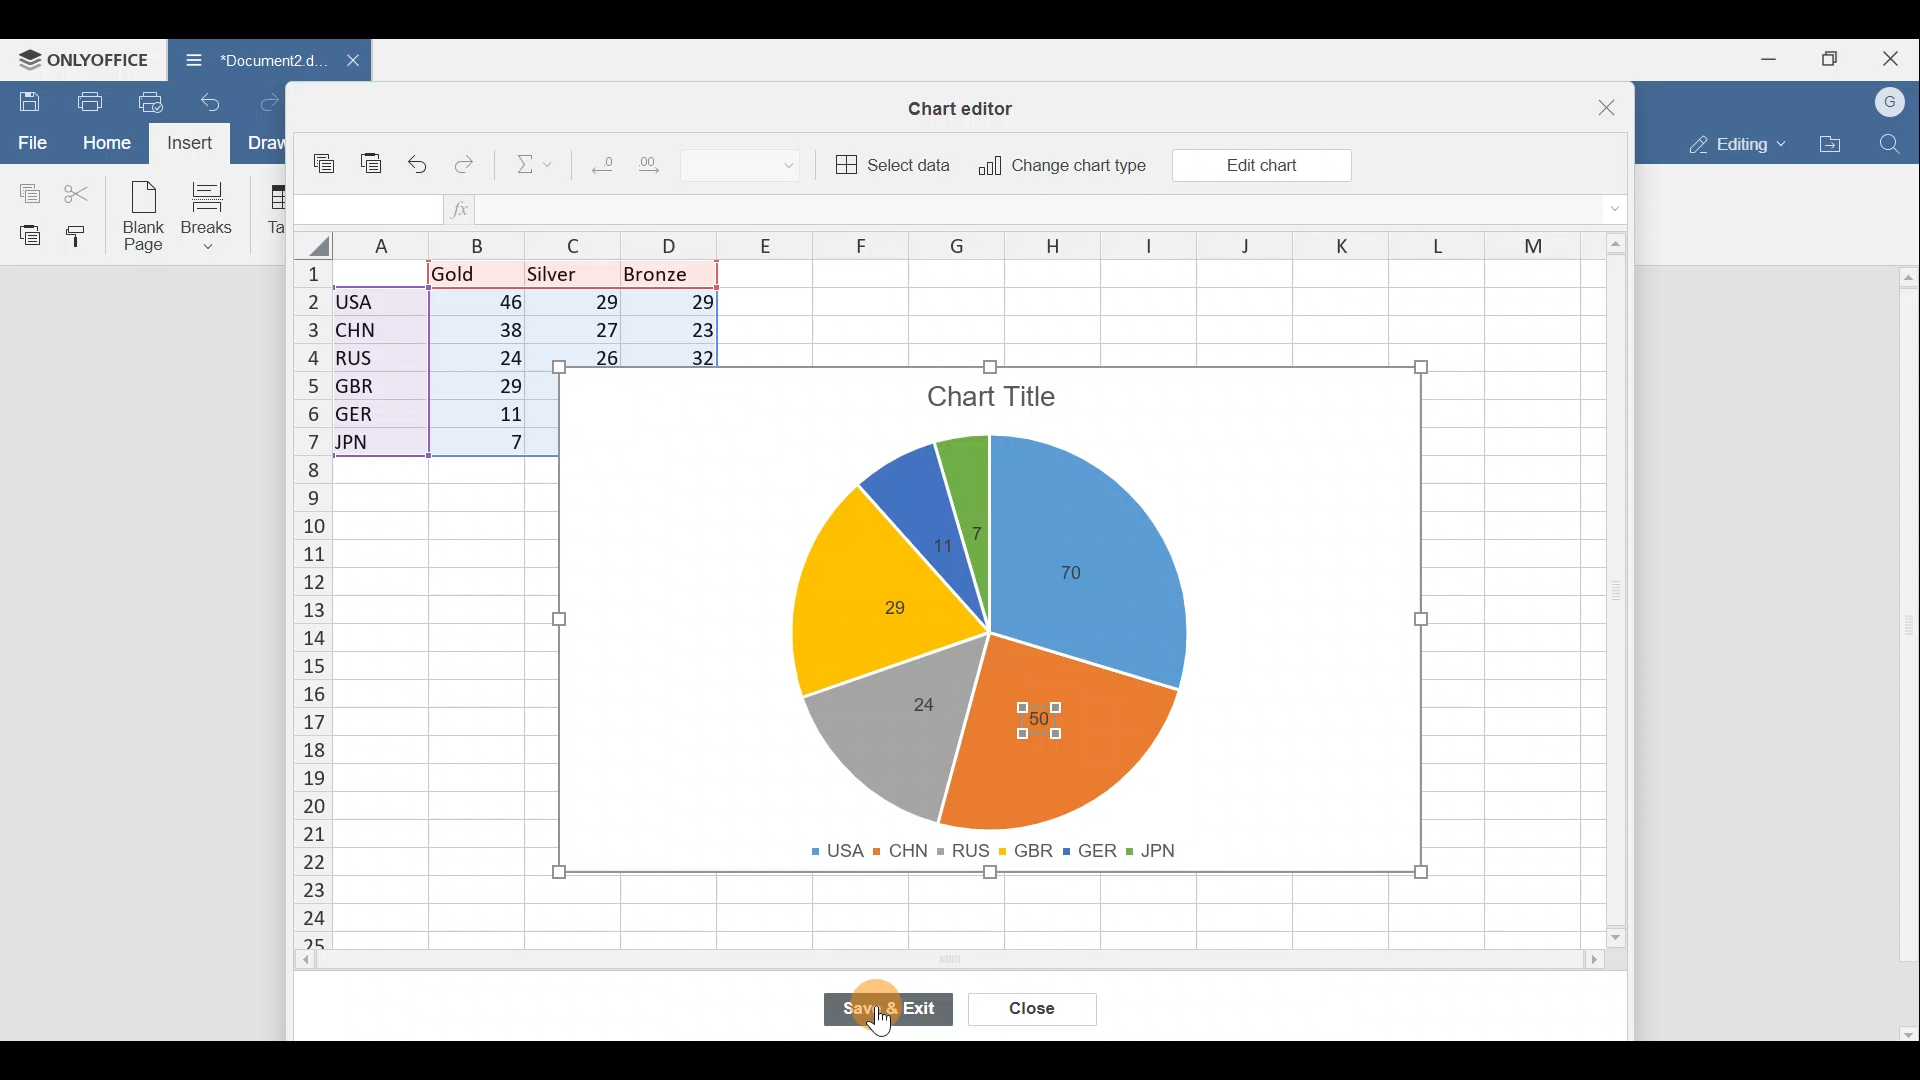 The height and width of the screenshot is (1080, 1920). What do you see at coordinates (922, 701) in the screenshot?
I see `Chart label` at bounding box center [922, 701].